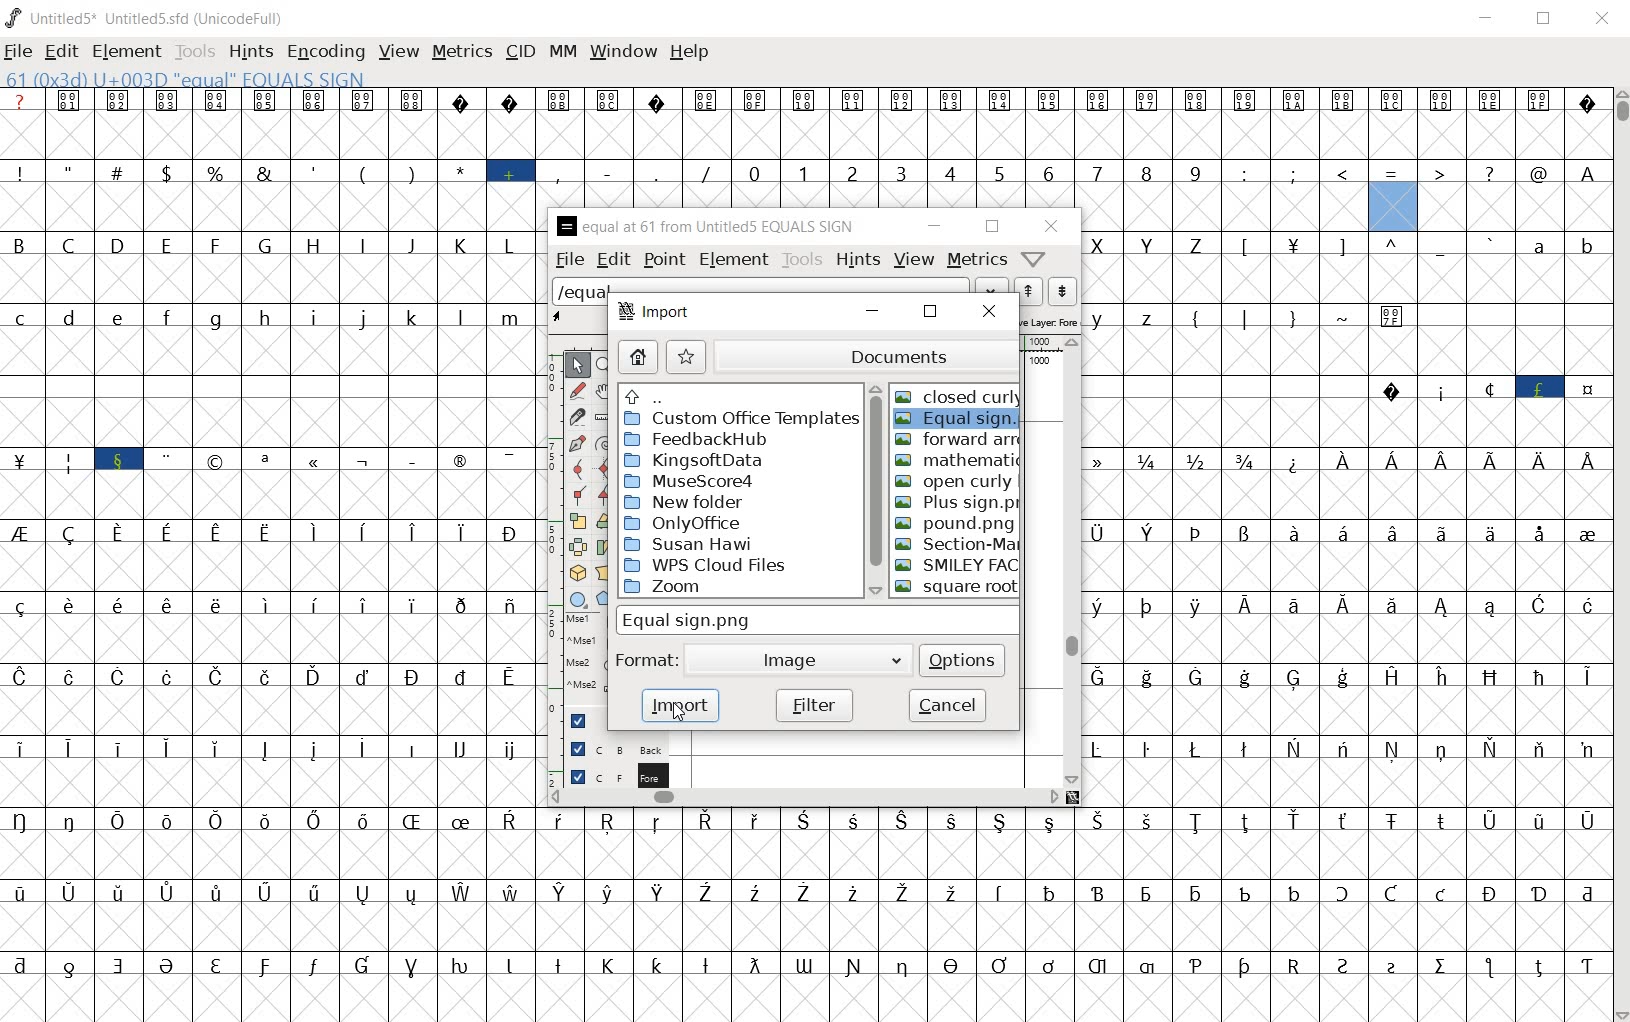 The height and width of the screenshot is (1022, 1630). Describe the element at coordinates (876, 492) in the screenshot. I see `` at that location.